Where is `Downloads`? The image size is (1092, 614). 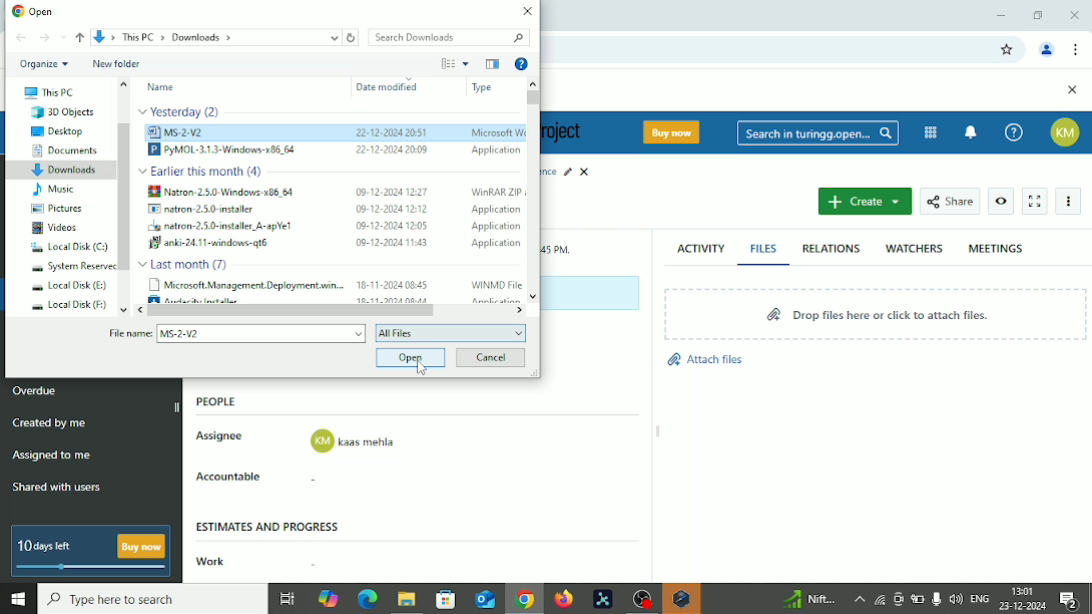 Downloads is located at coordinates (64, 170).